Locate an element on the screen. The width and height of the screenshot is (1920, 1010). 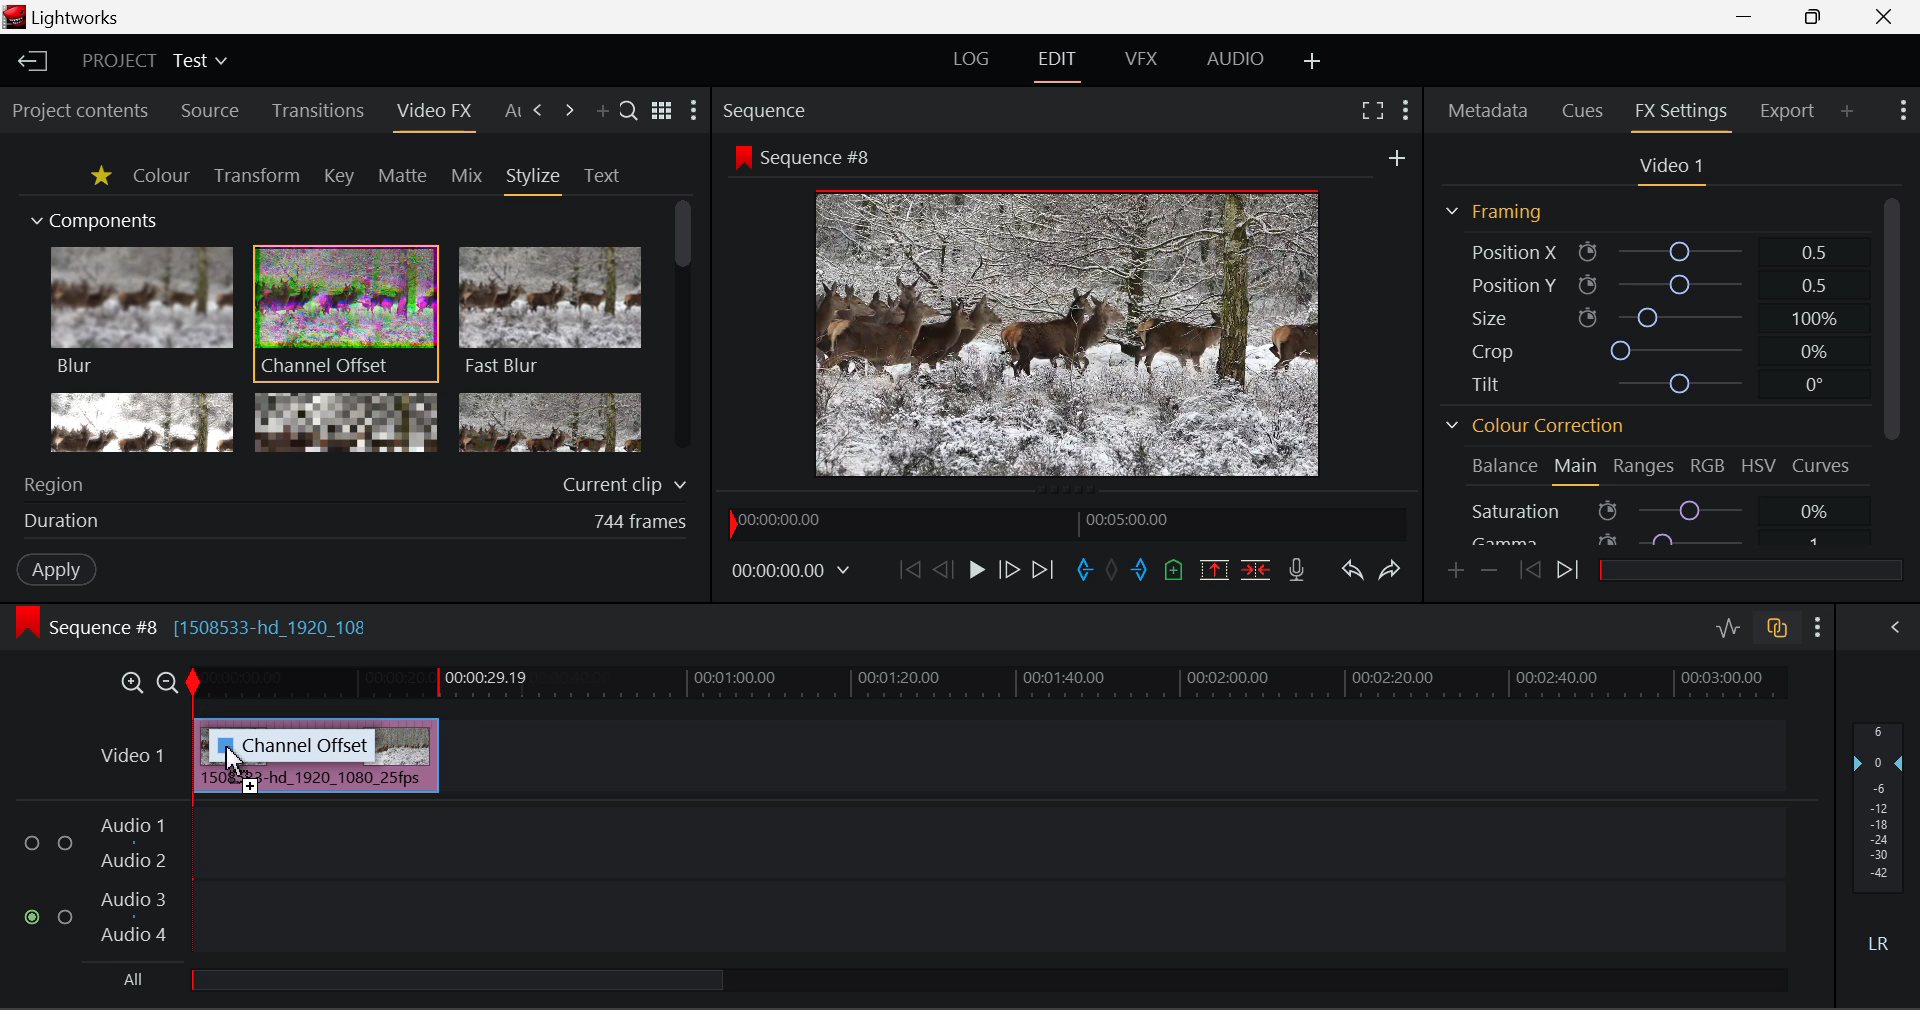
Scroll Bar is located at coordinates (1891, 373).